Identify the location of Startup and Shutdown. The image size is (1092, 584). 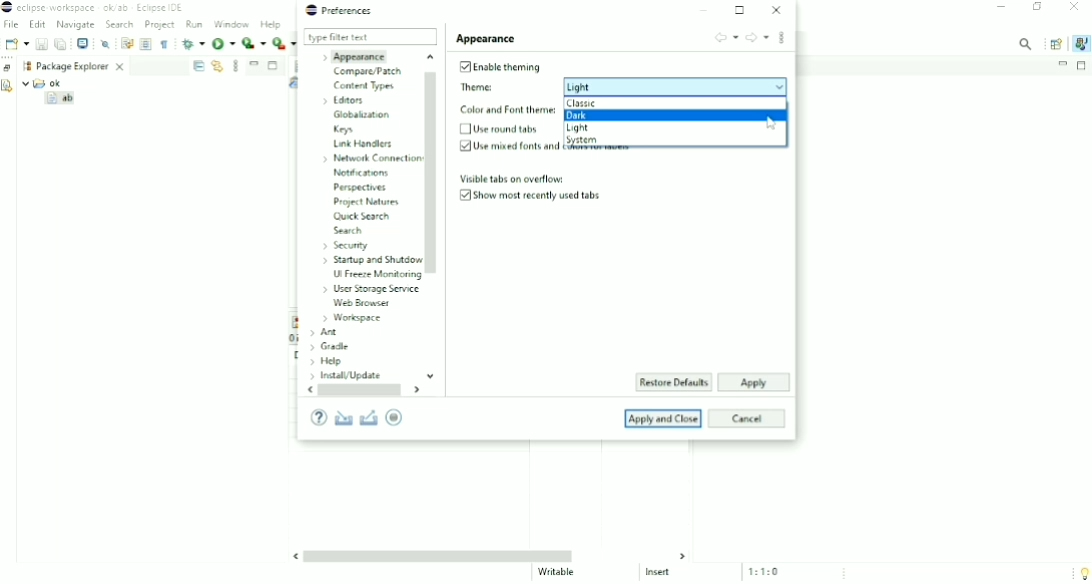
(370, 261).